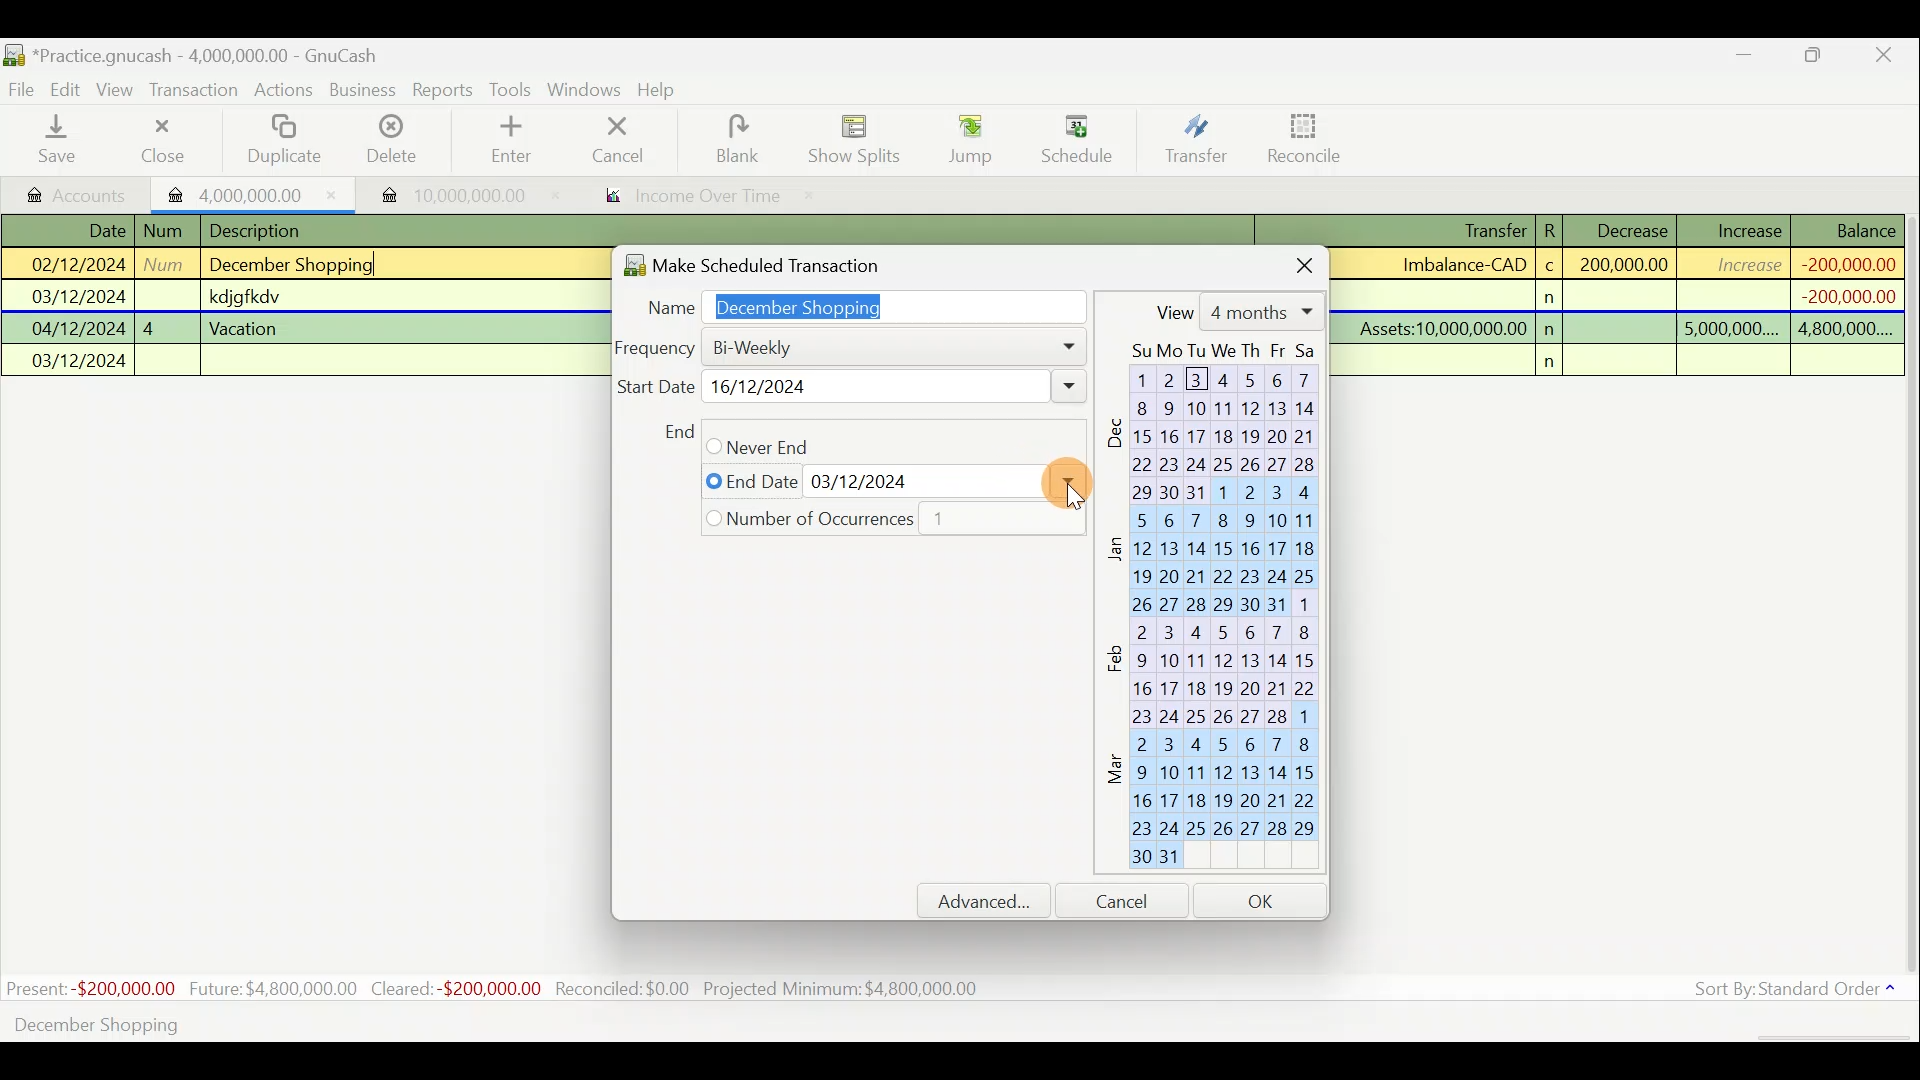  Describe the element at coordinates (686, 198) in the screenshot. I see `Report` at that location.